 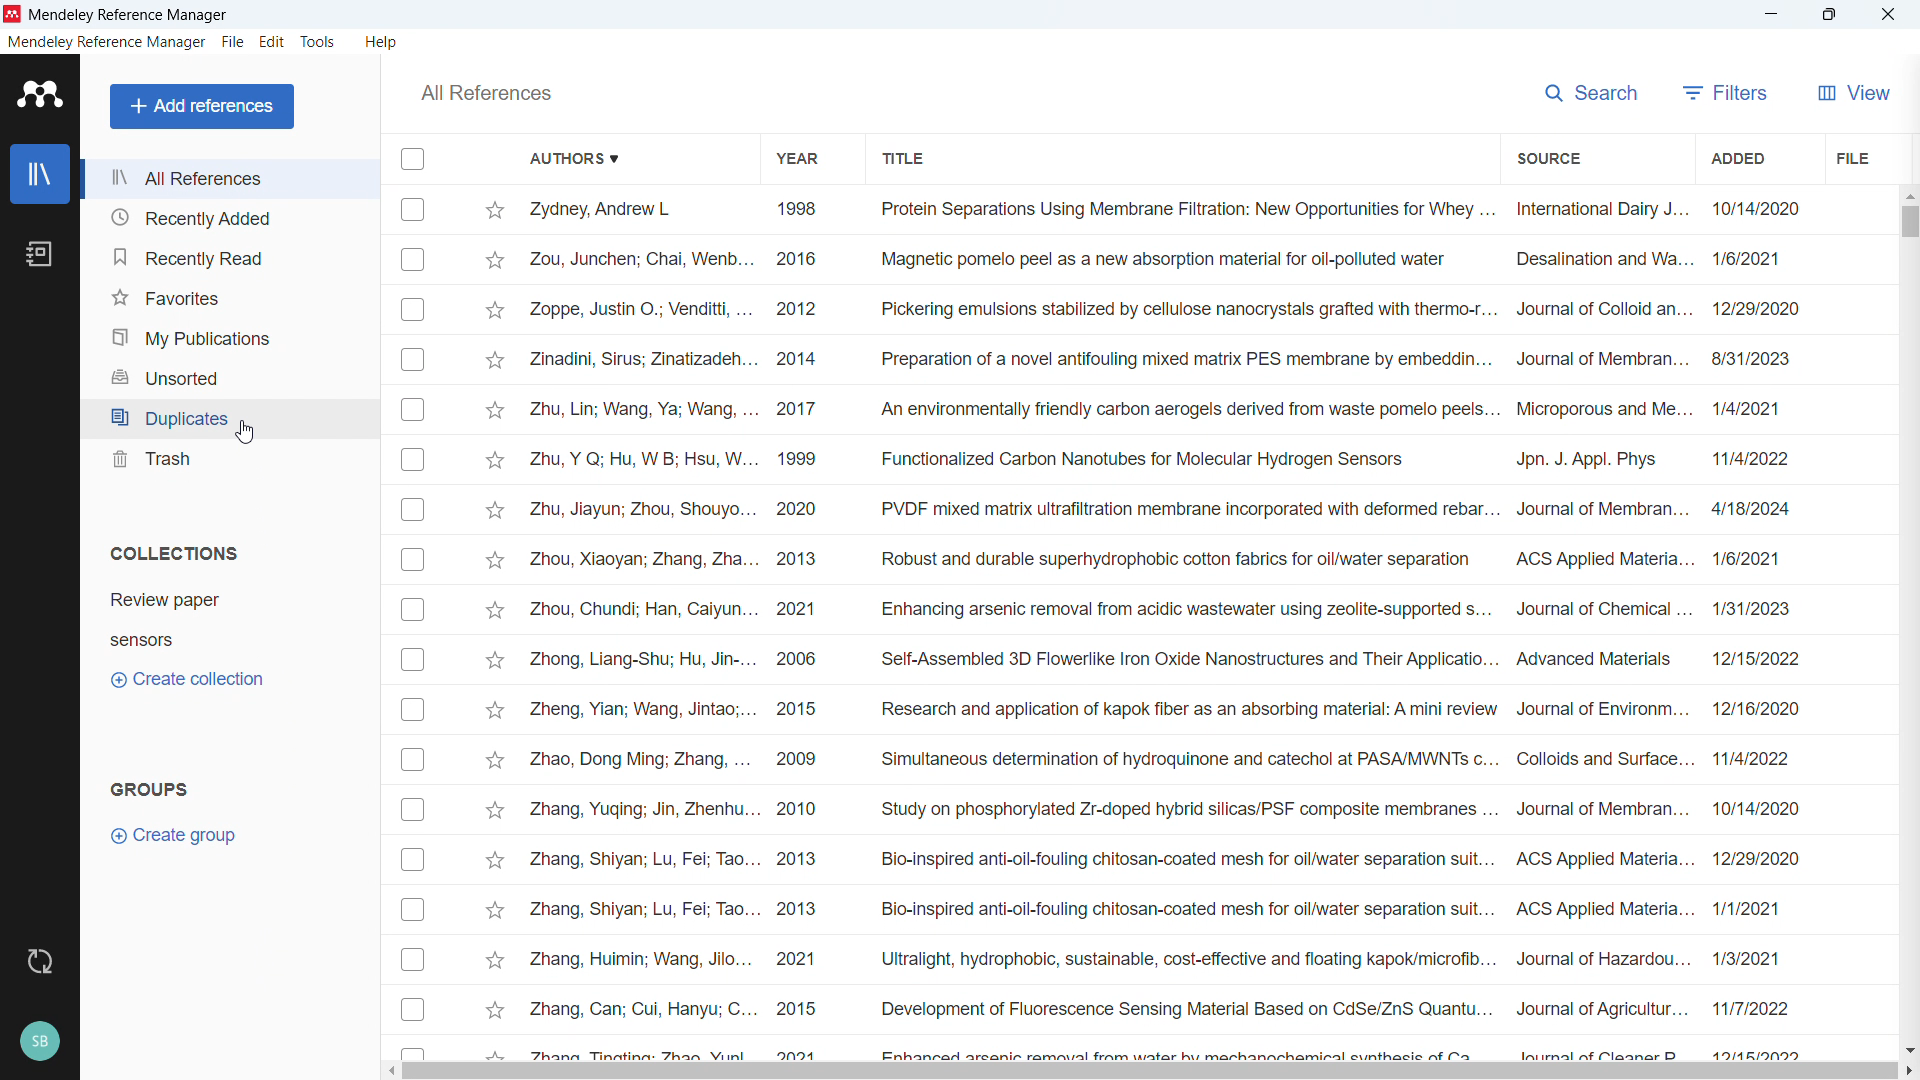 I want to click on file, so click(x=1854, y=158).